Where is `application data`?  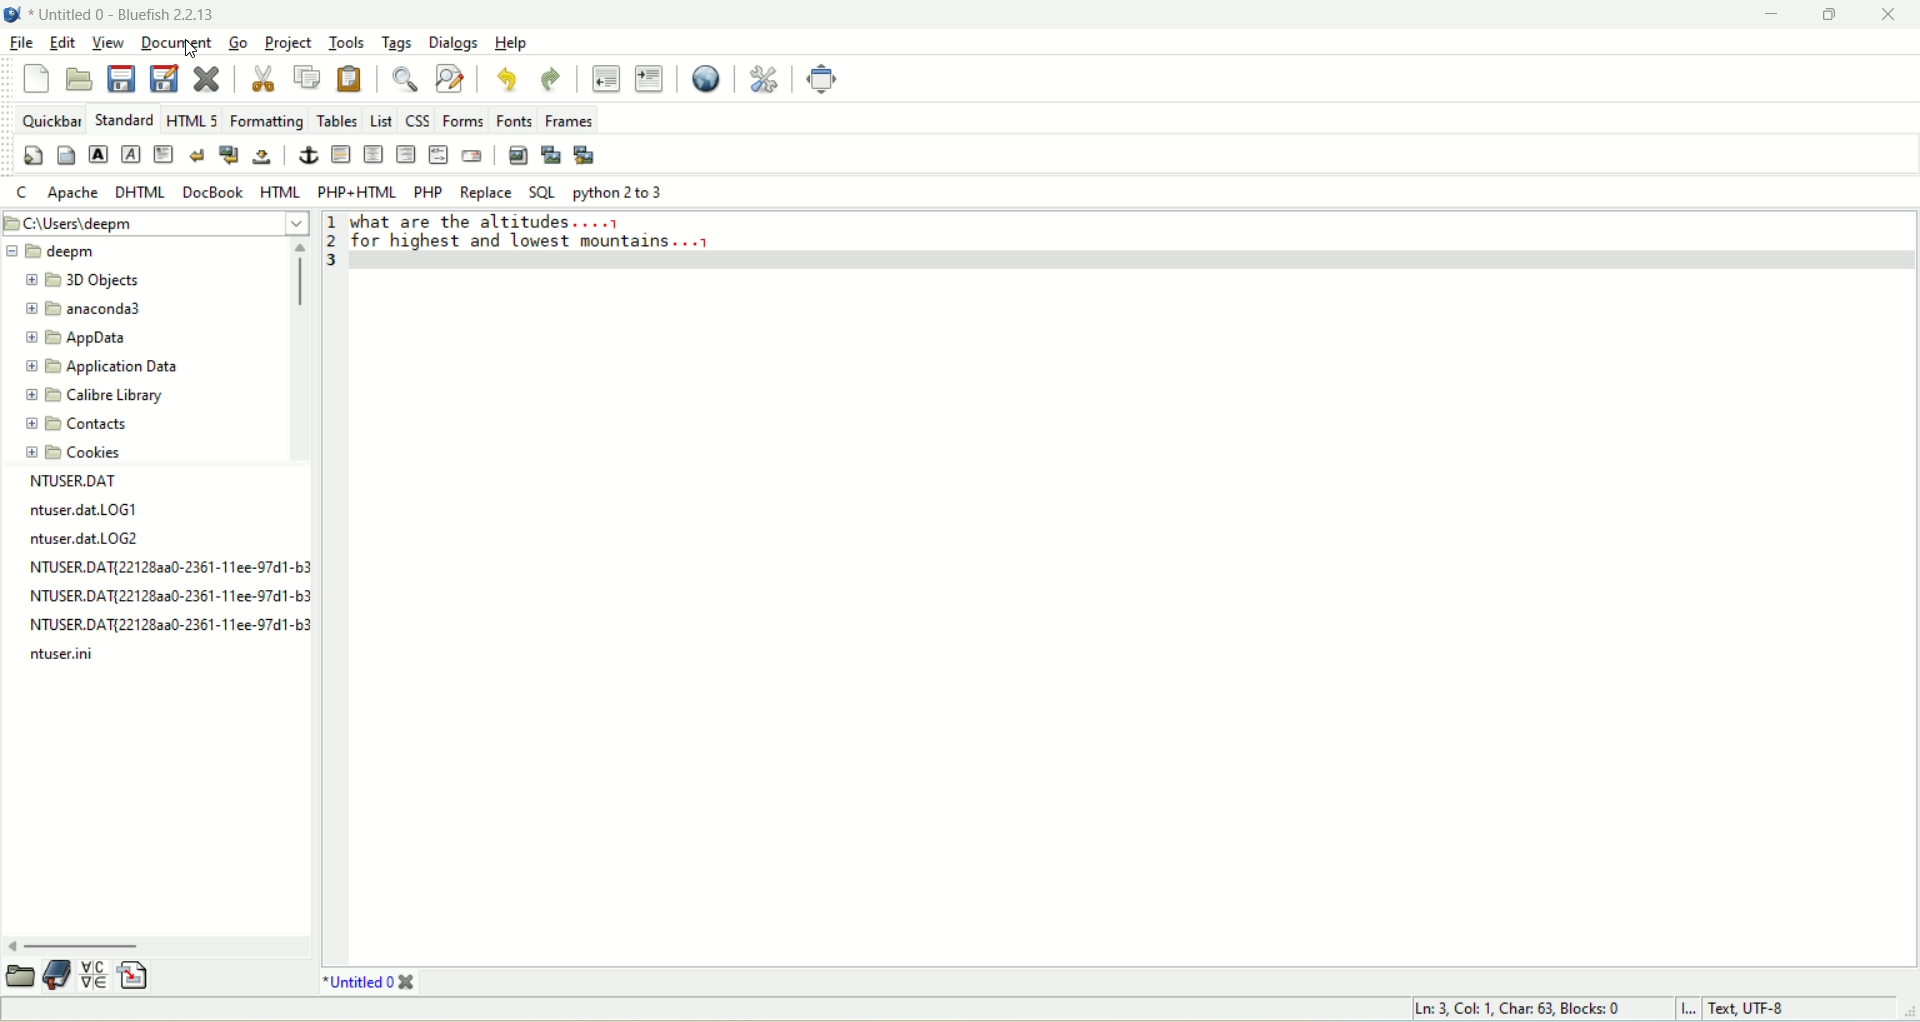
application data is located at coordinates (102, 368).